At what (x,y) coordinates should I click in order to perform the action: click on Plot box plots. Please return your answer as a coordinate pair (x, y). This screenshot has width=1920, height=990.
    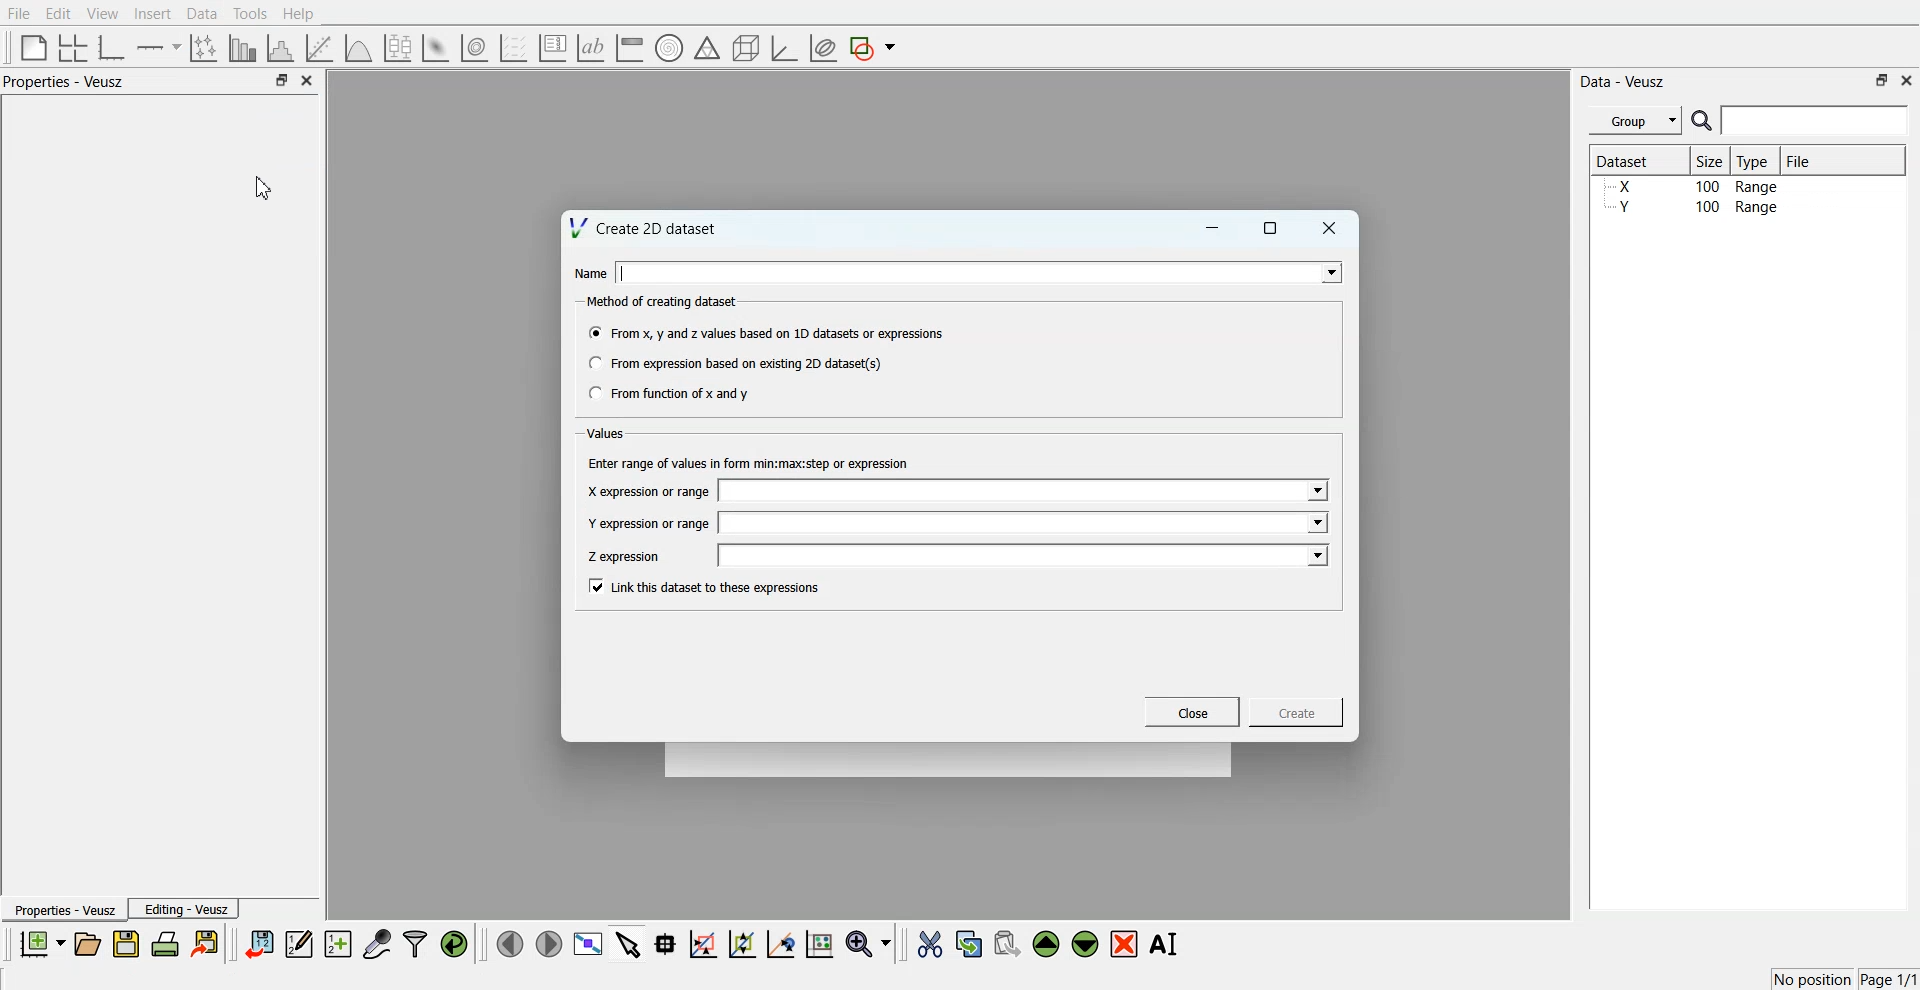
    Looking at the image, I should click on (398, 48).